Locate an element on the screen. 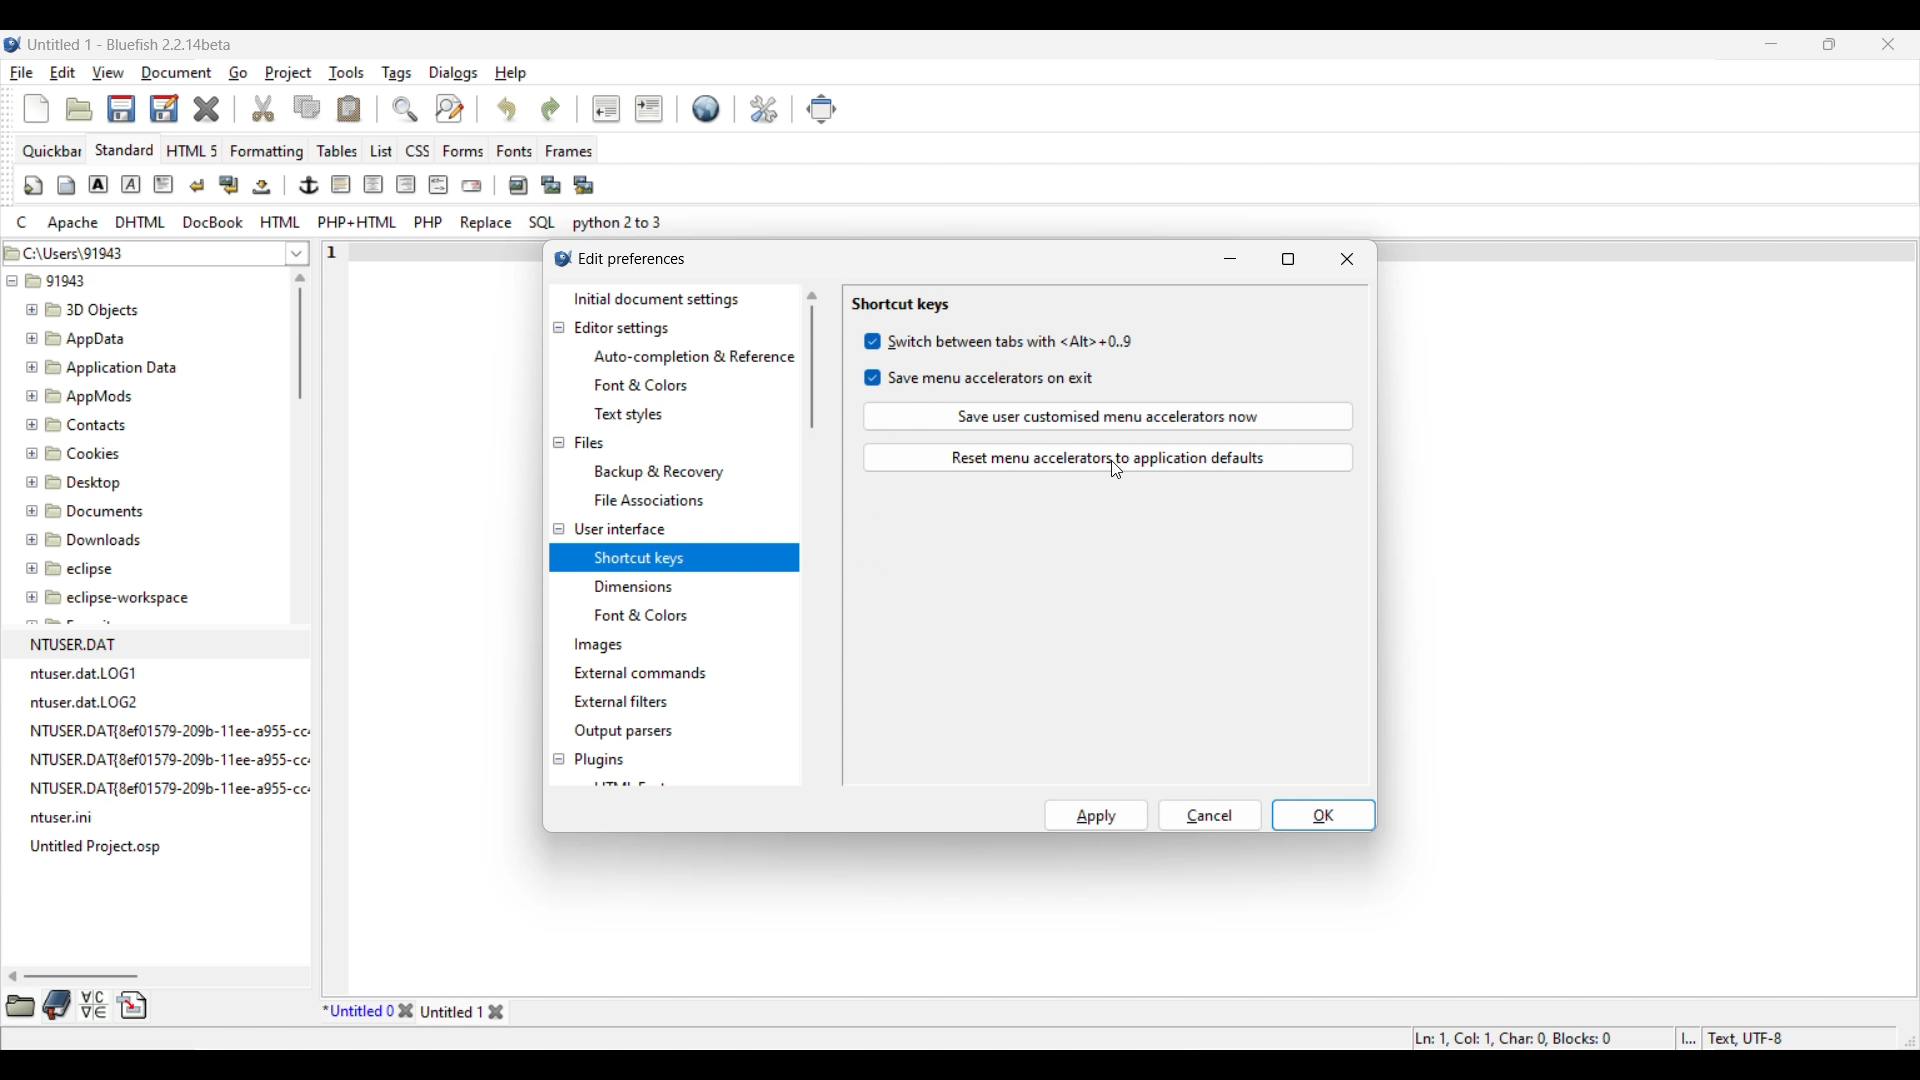  View menu is located at coordinates (108, 73).